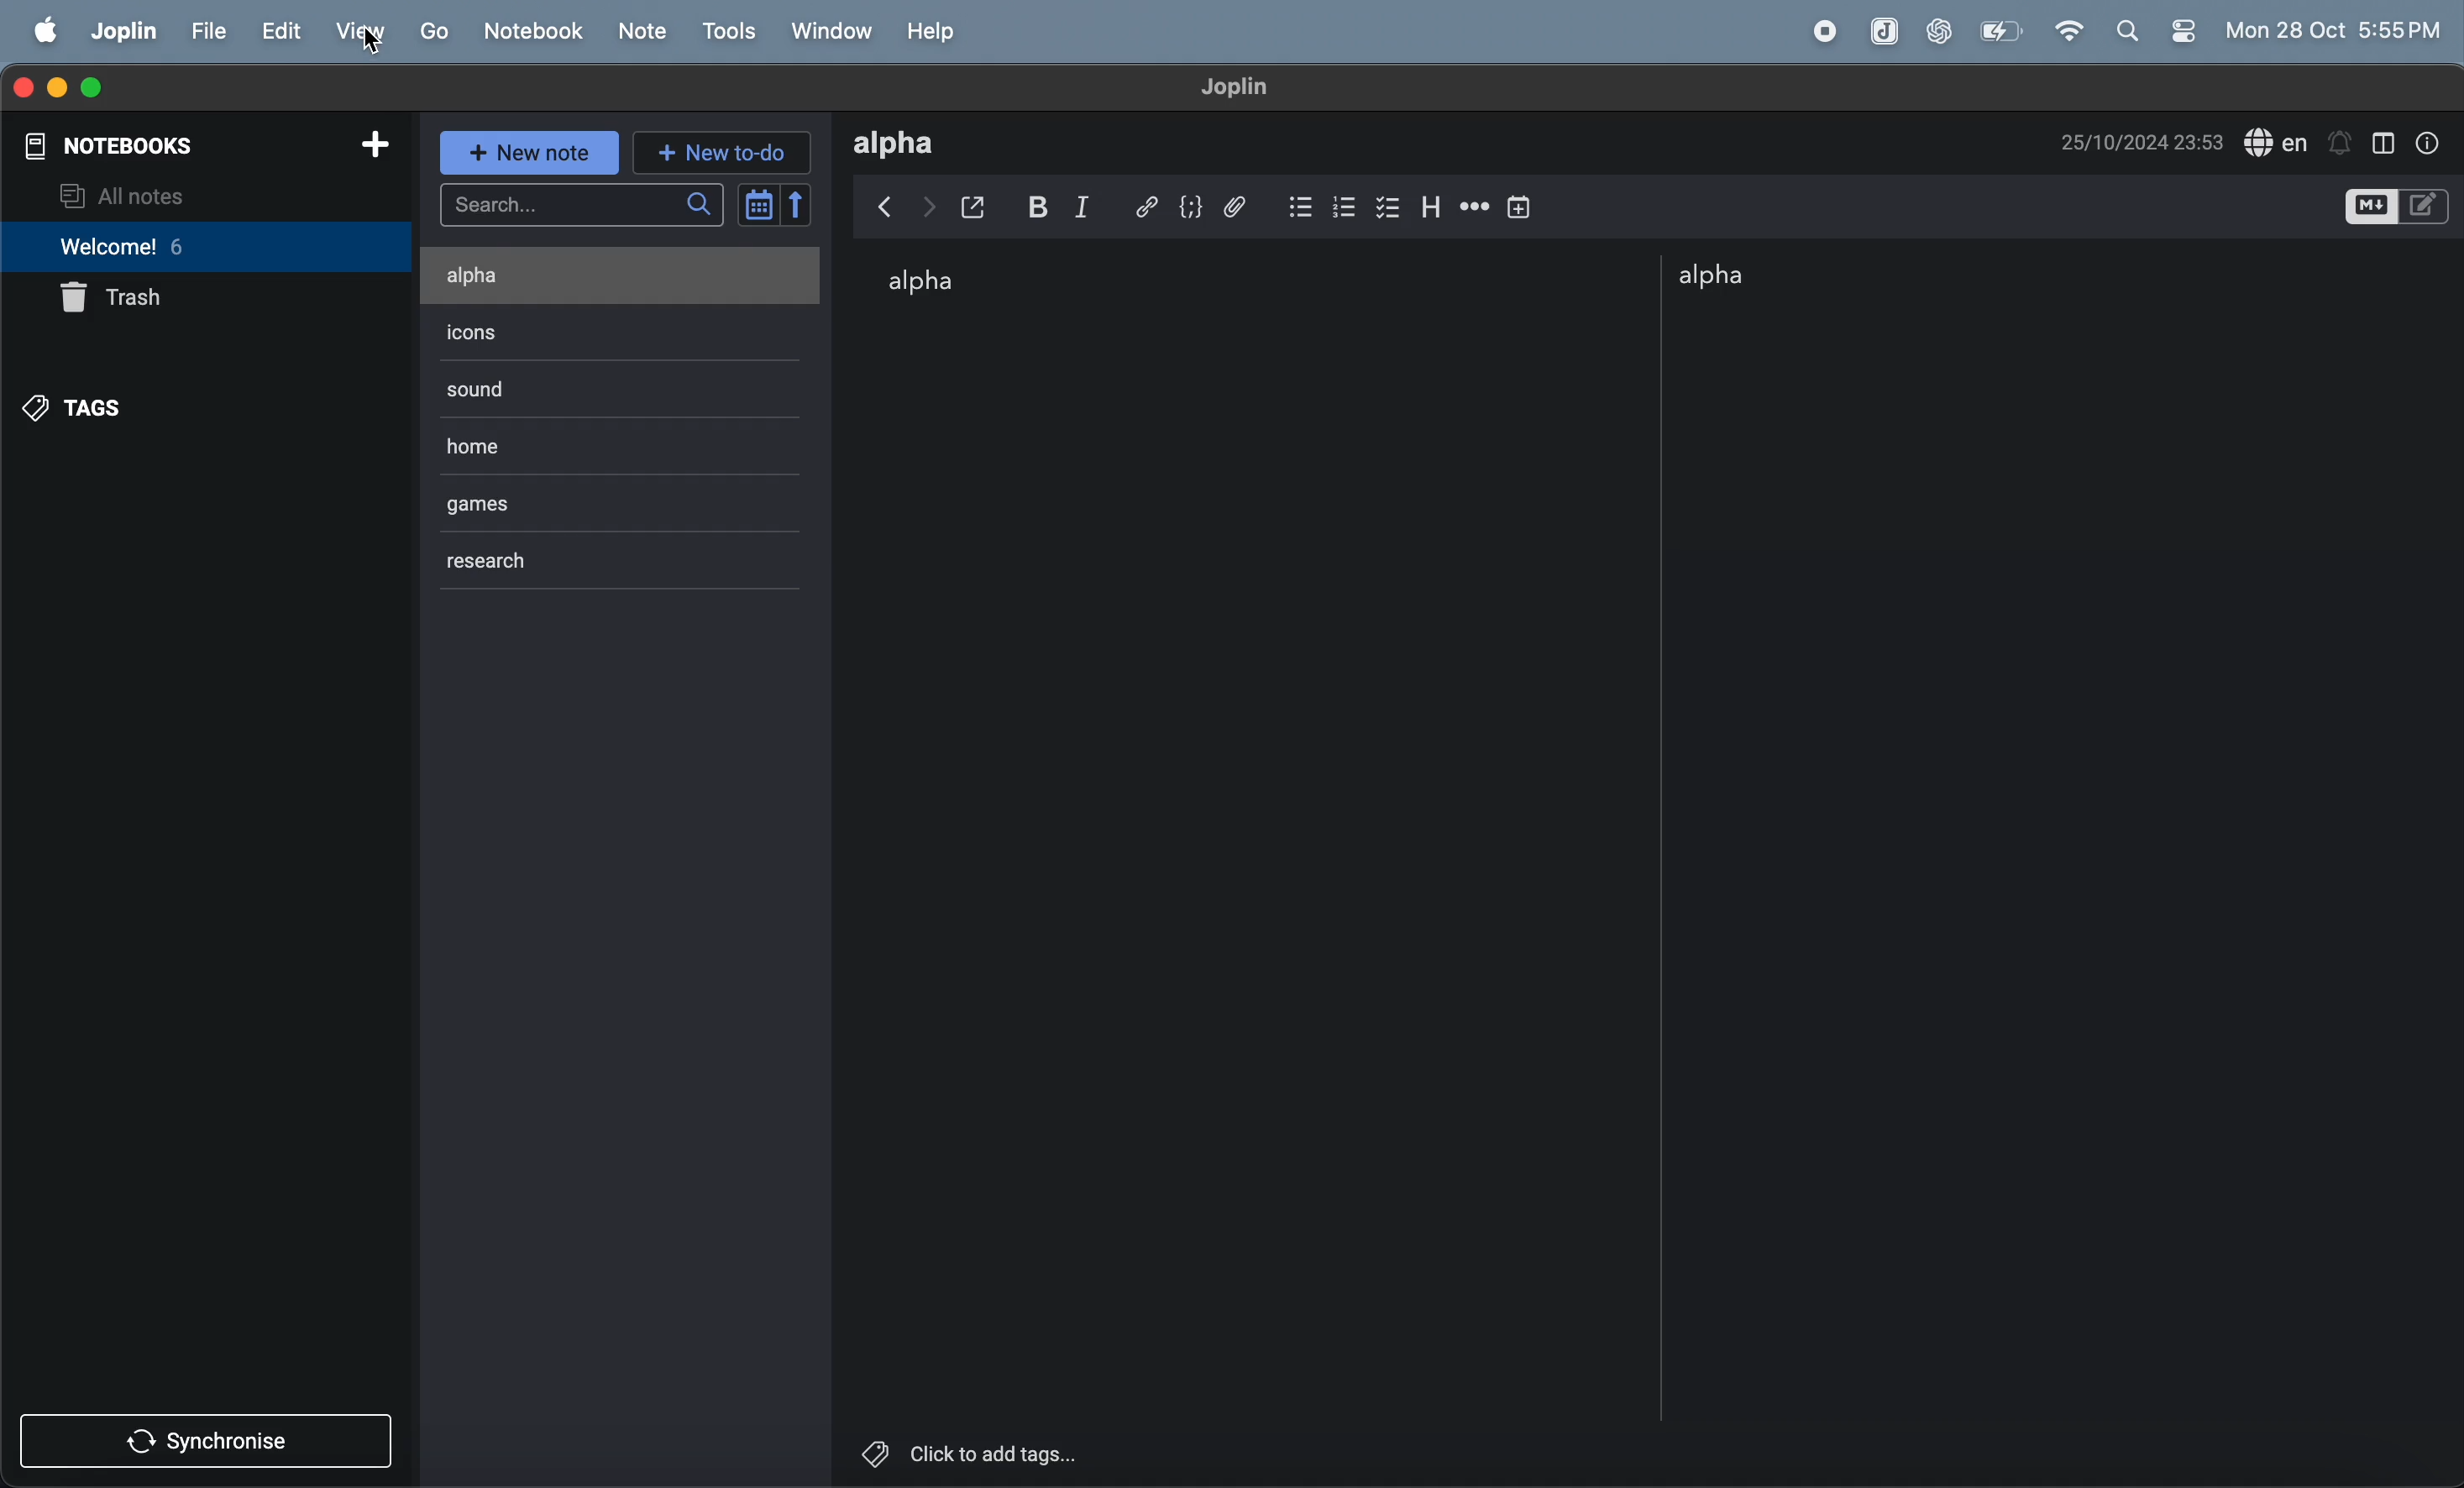 Image resolution: width=2464 pixels, height=1488 pixels. I want to click on minimize, so click(58, 86).